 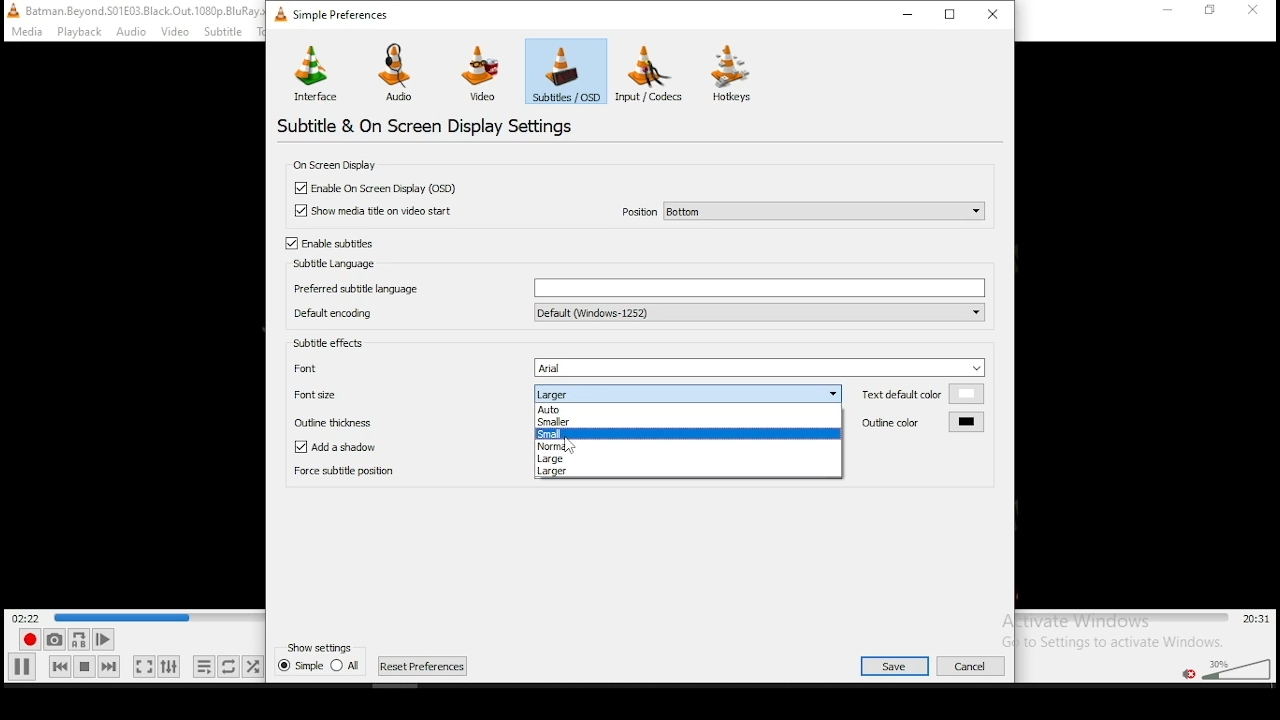 What do you see at coordinates (23, 666) in the screenshot?
I see `play/pause` at bounding box center [23, 666].